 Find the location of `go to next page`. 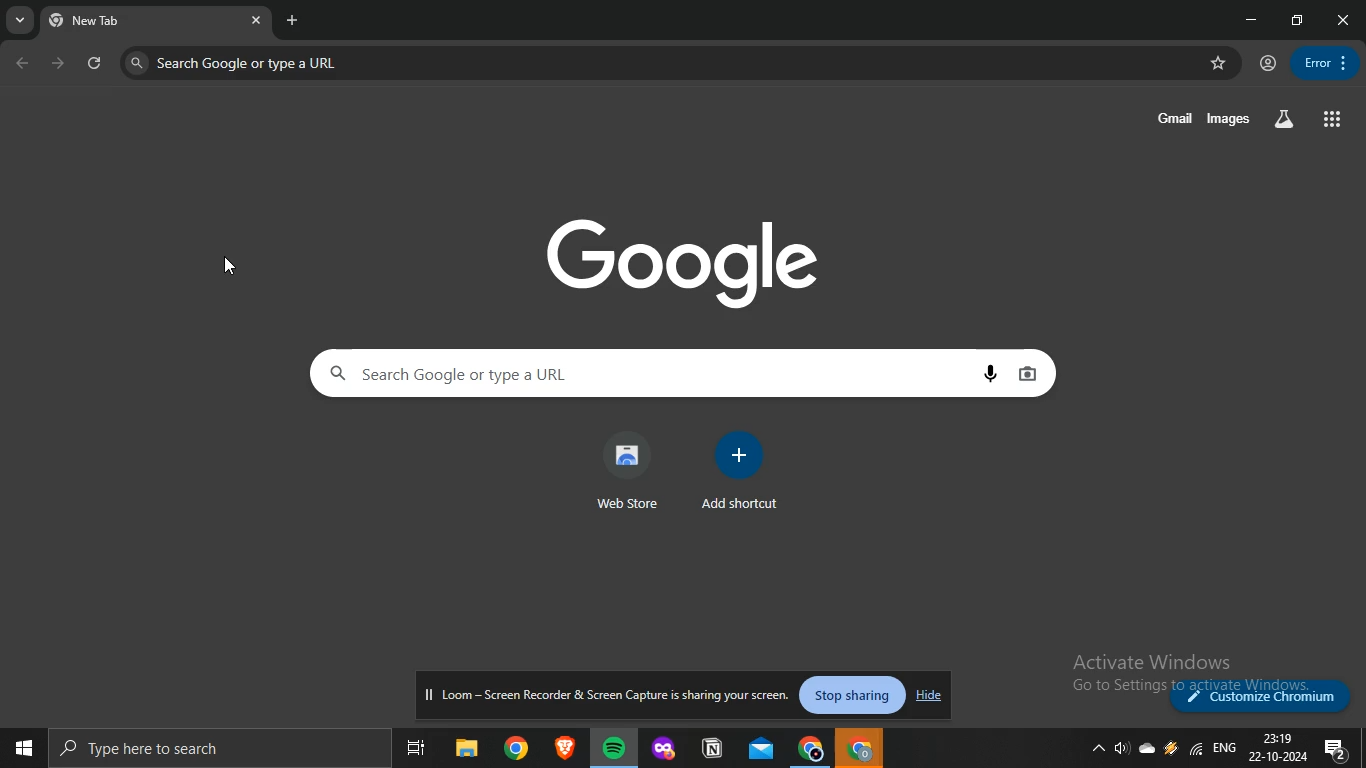

go to next page is located at coordinates (59, 63).